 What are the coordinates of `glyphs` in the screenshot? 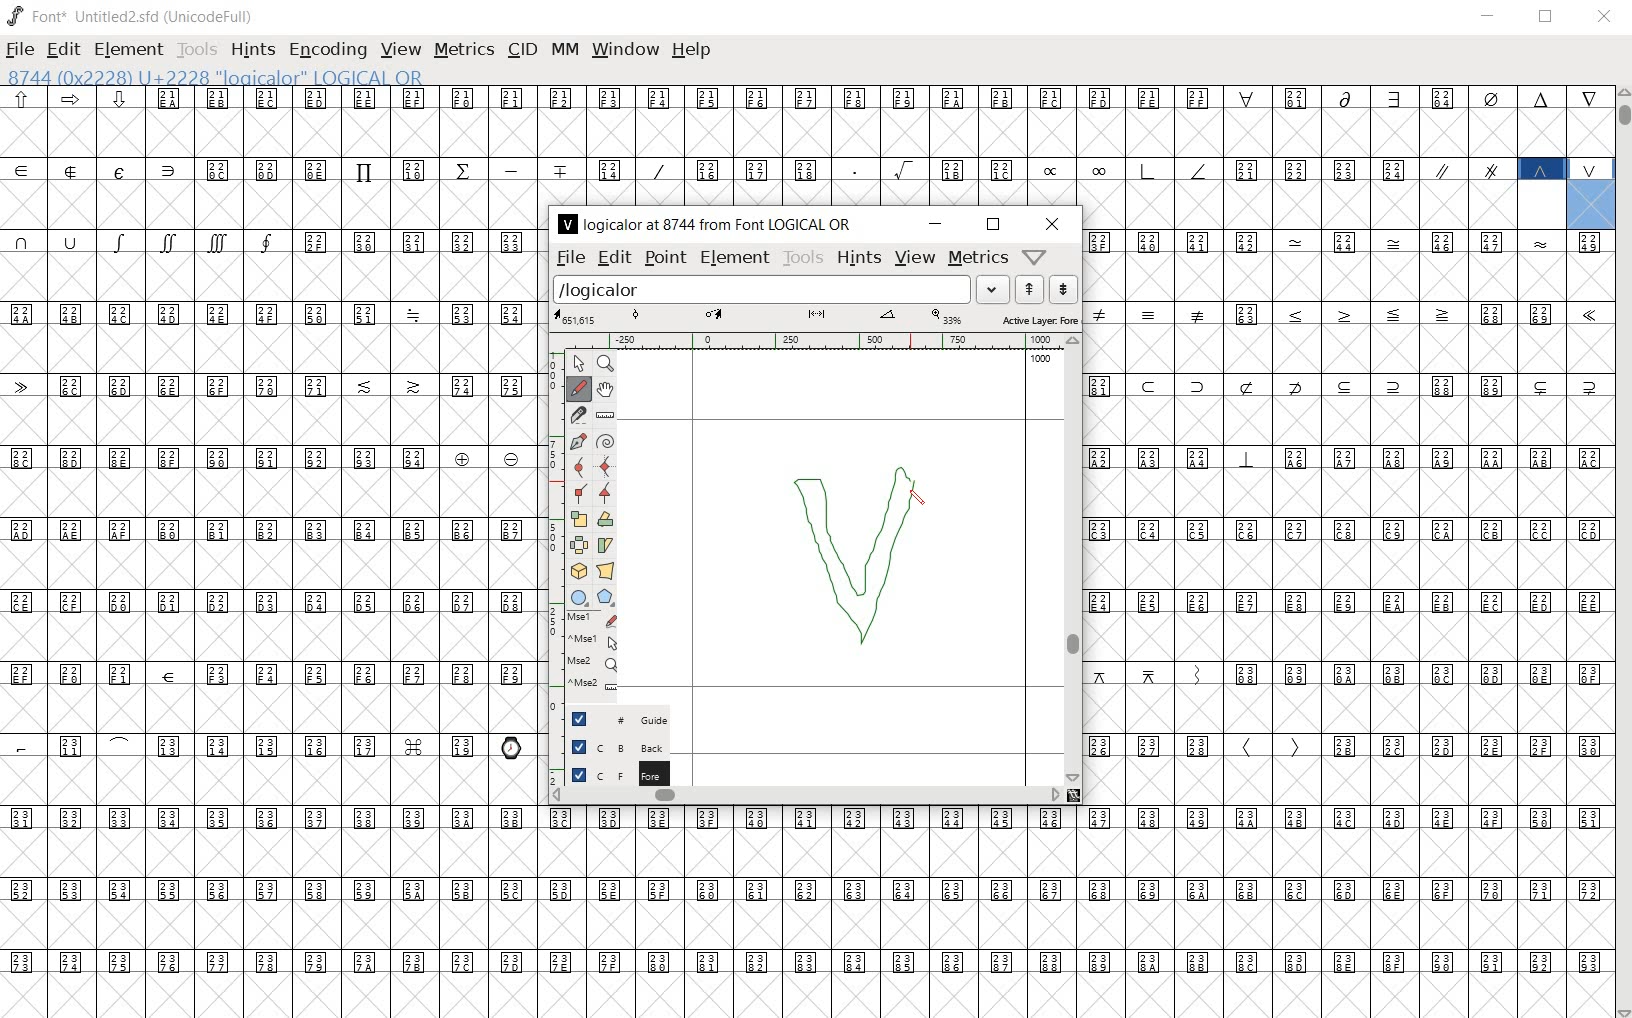 It's located at (268, 548).